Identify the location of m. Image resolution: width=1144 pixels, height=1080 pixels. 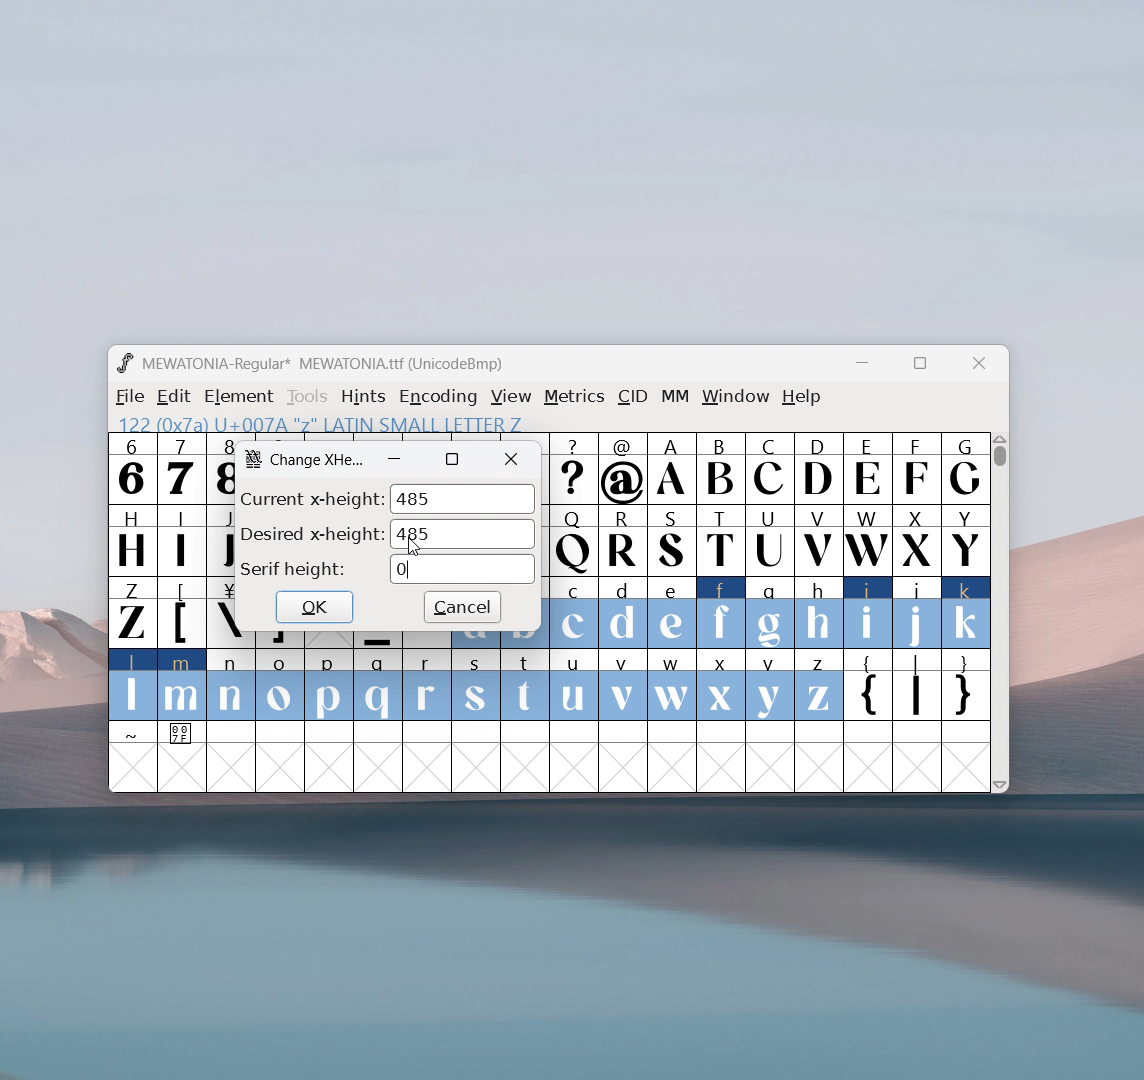
(182, 685).